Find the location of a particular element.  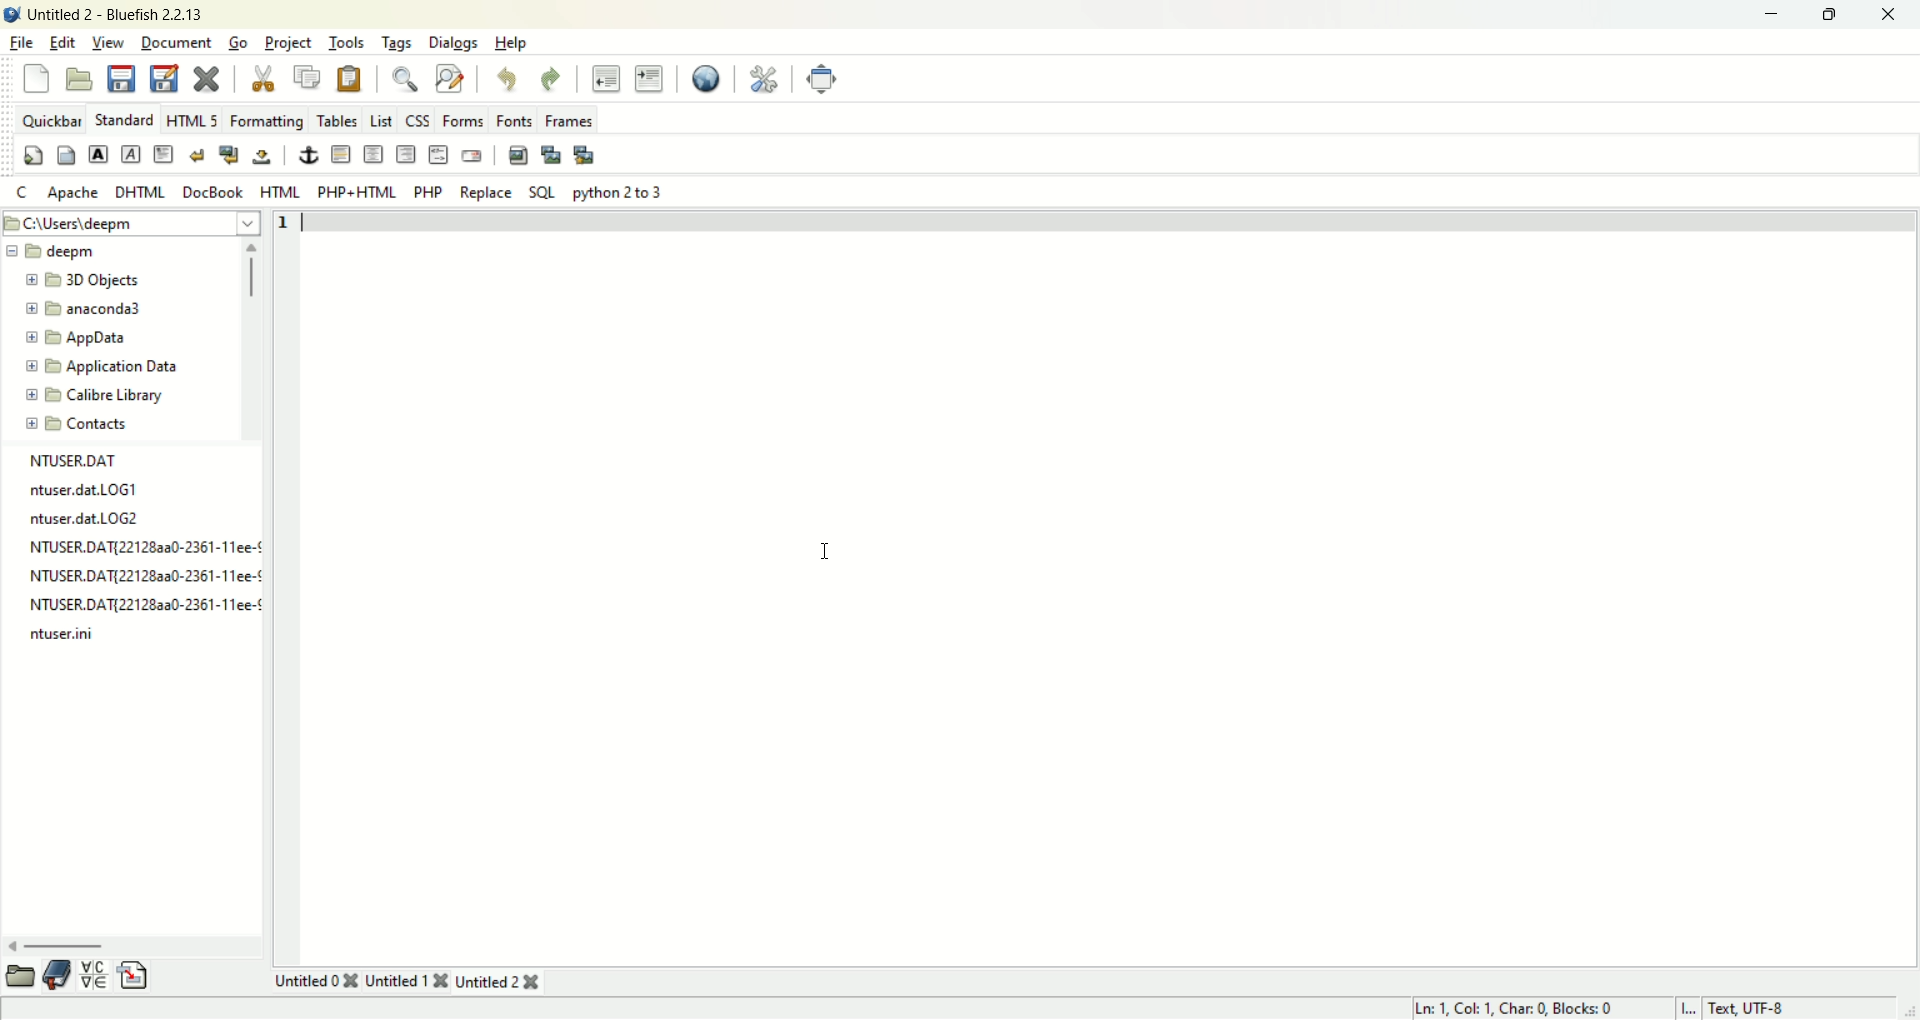

show find bar is located at coordinates (403, 77).